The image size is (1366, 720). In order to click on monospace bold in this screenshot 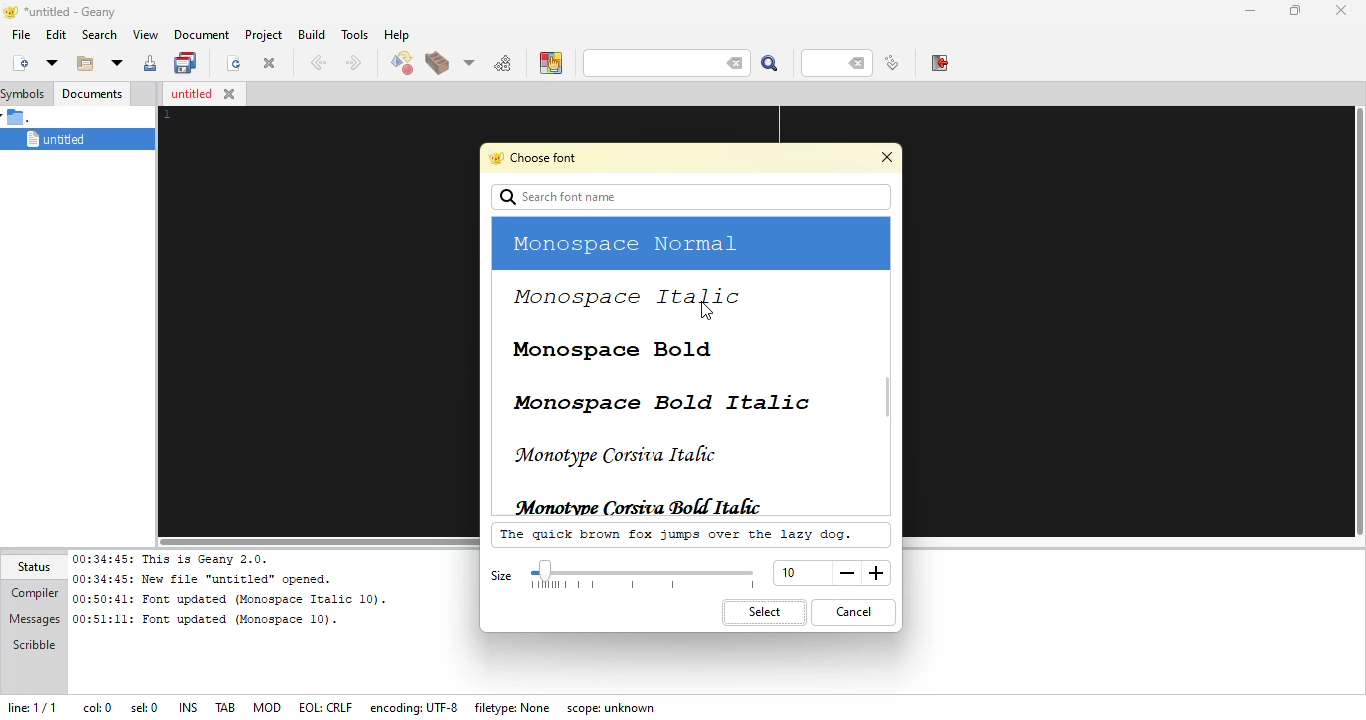, I will do `click(610, 350)`.